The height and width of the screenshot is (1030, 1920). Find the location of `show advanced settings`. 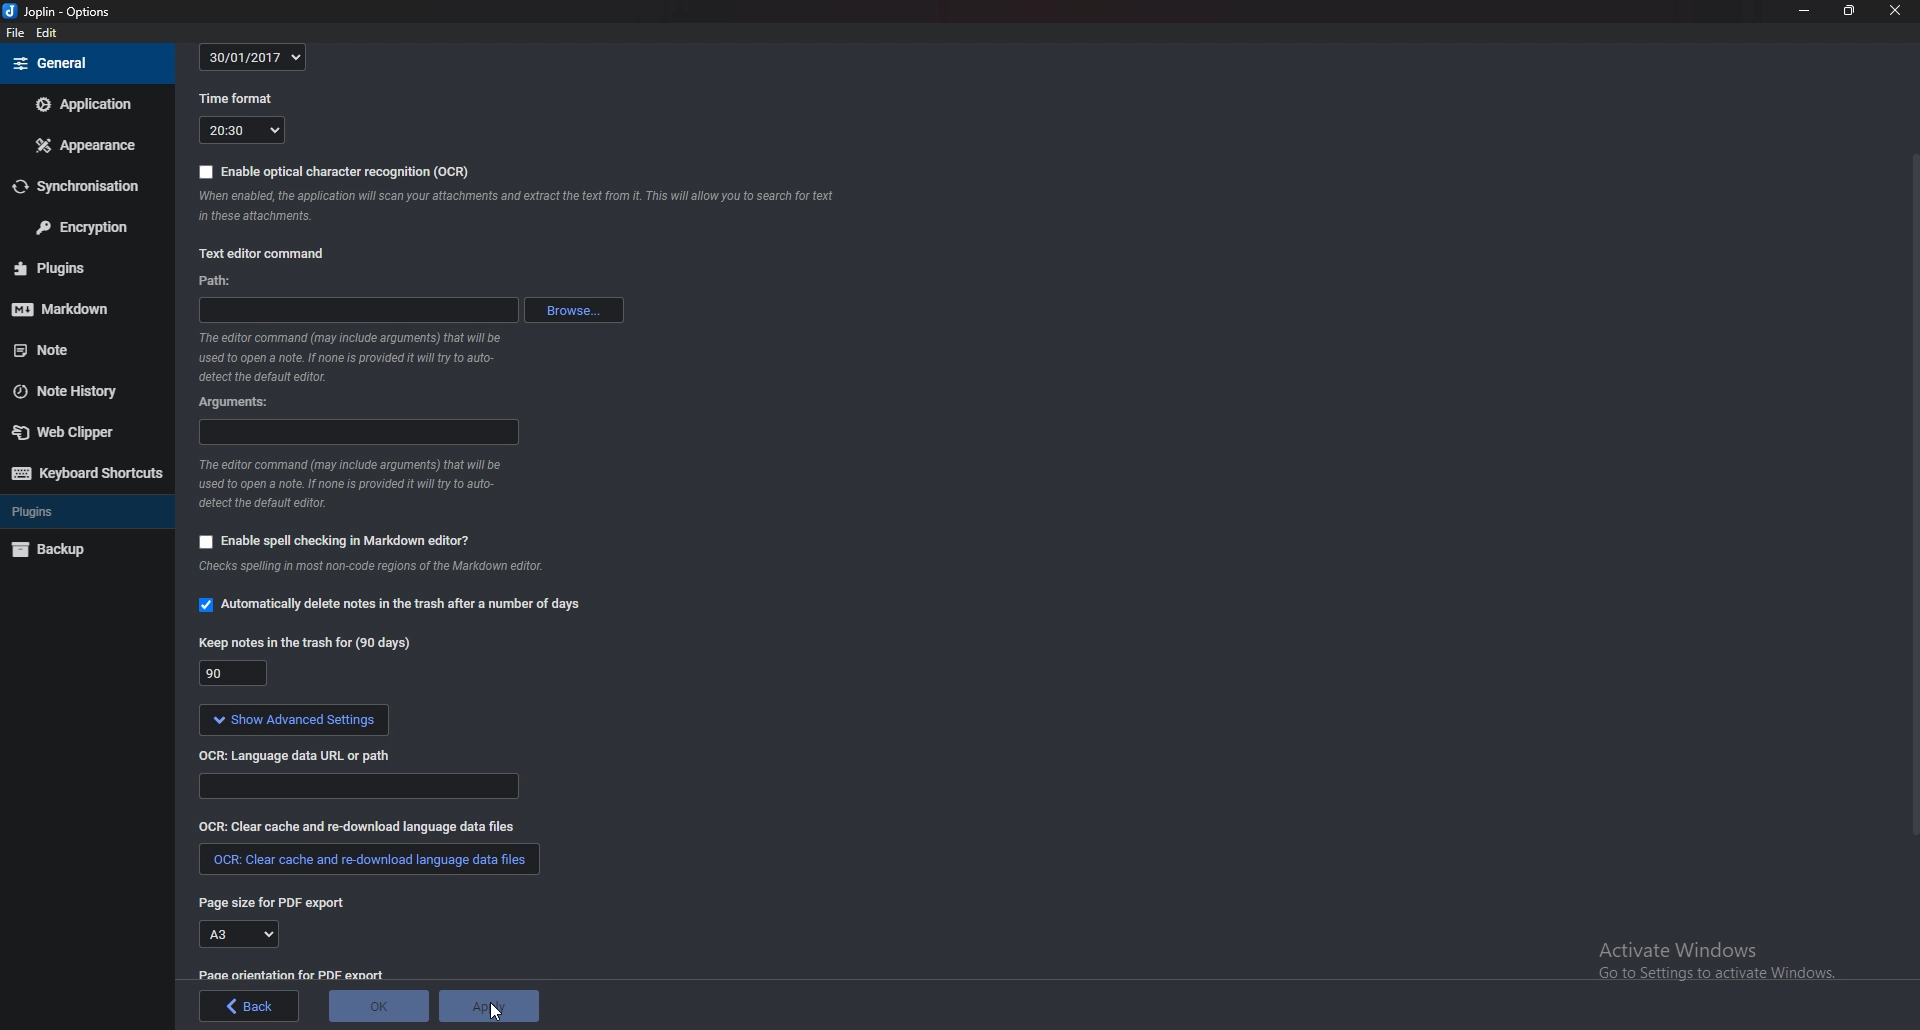

show advanced settings is located at coordinates (296, 720).